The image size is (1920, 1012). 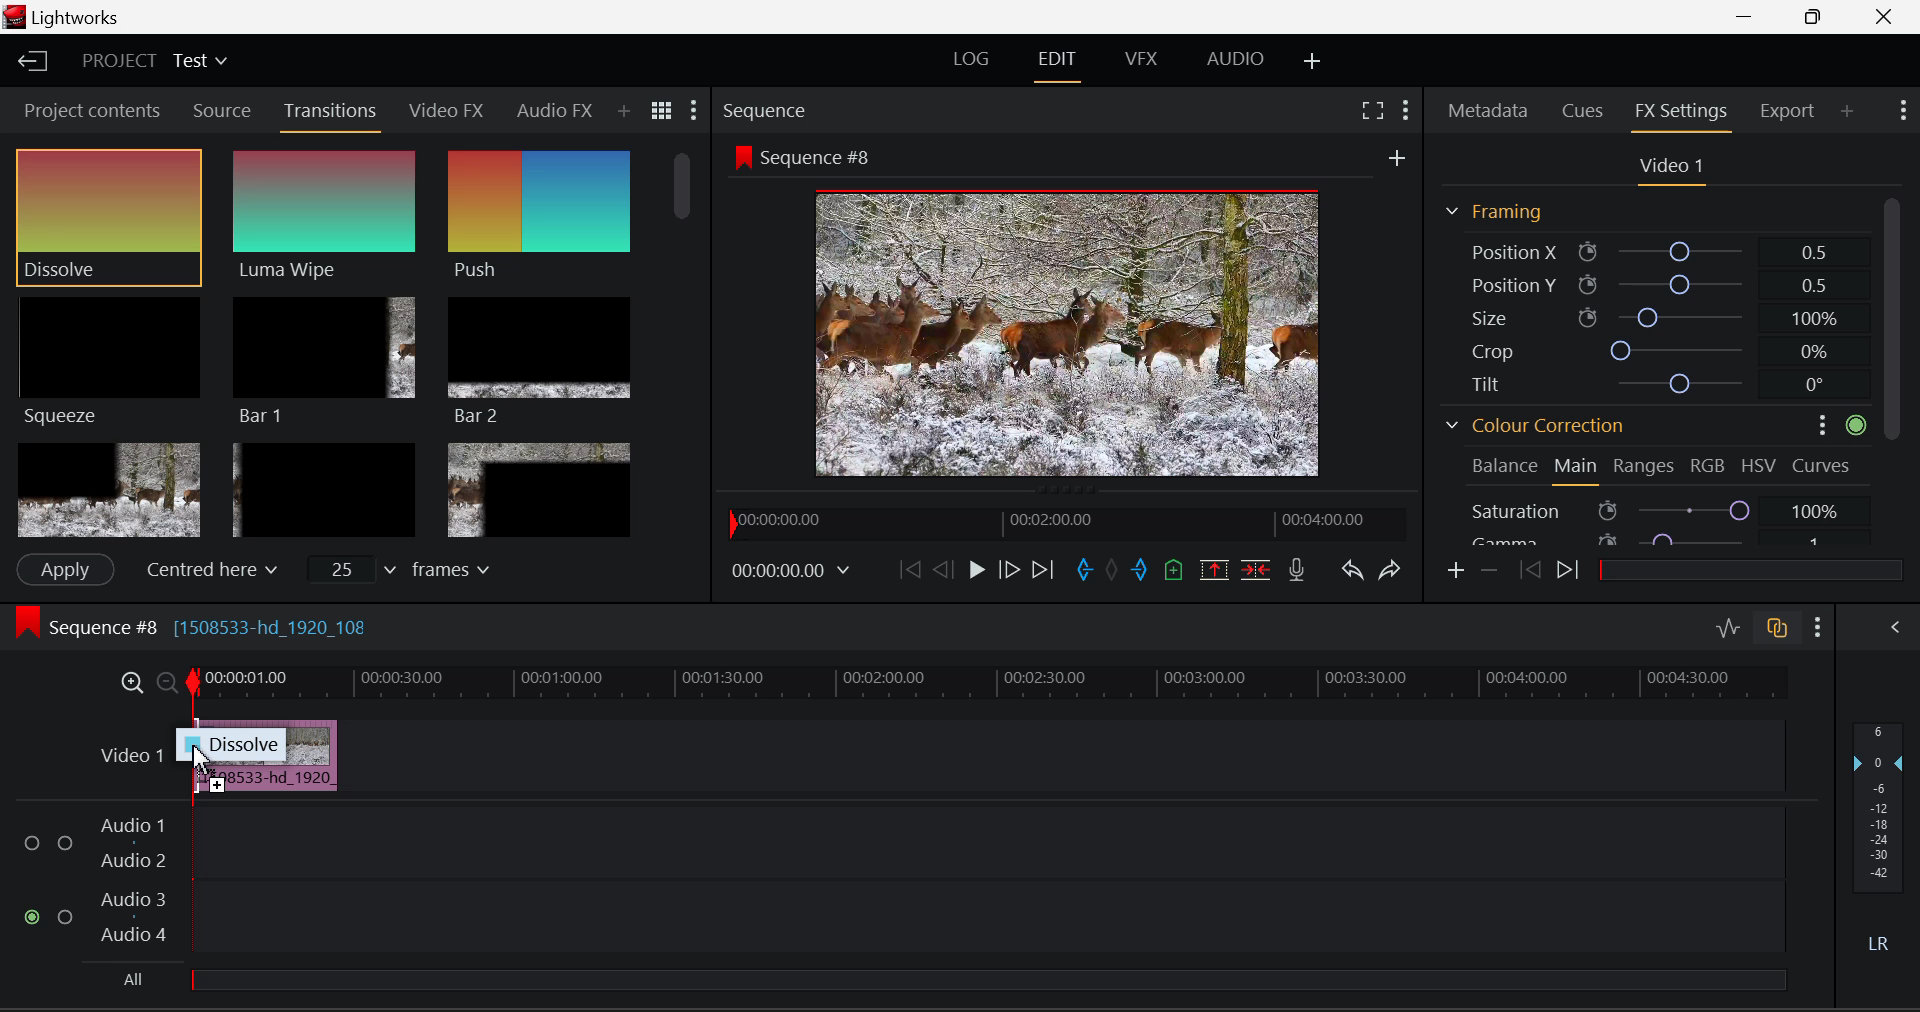 I want to click on Audio Input Checkbox, so click(x=31, y=844).